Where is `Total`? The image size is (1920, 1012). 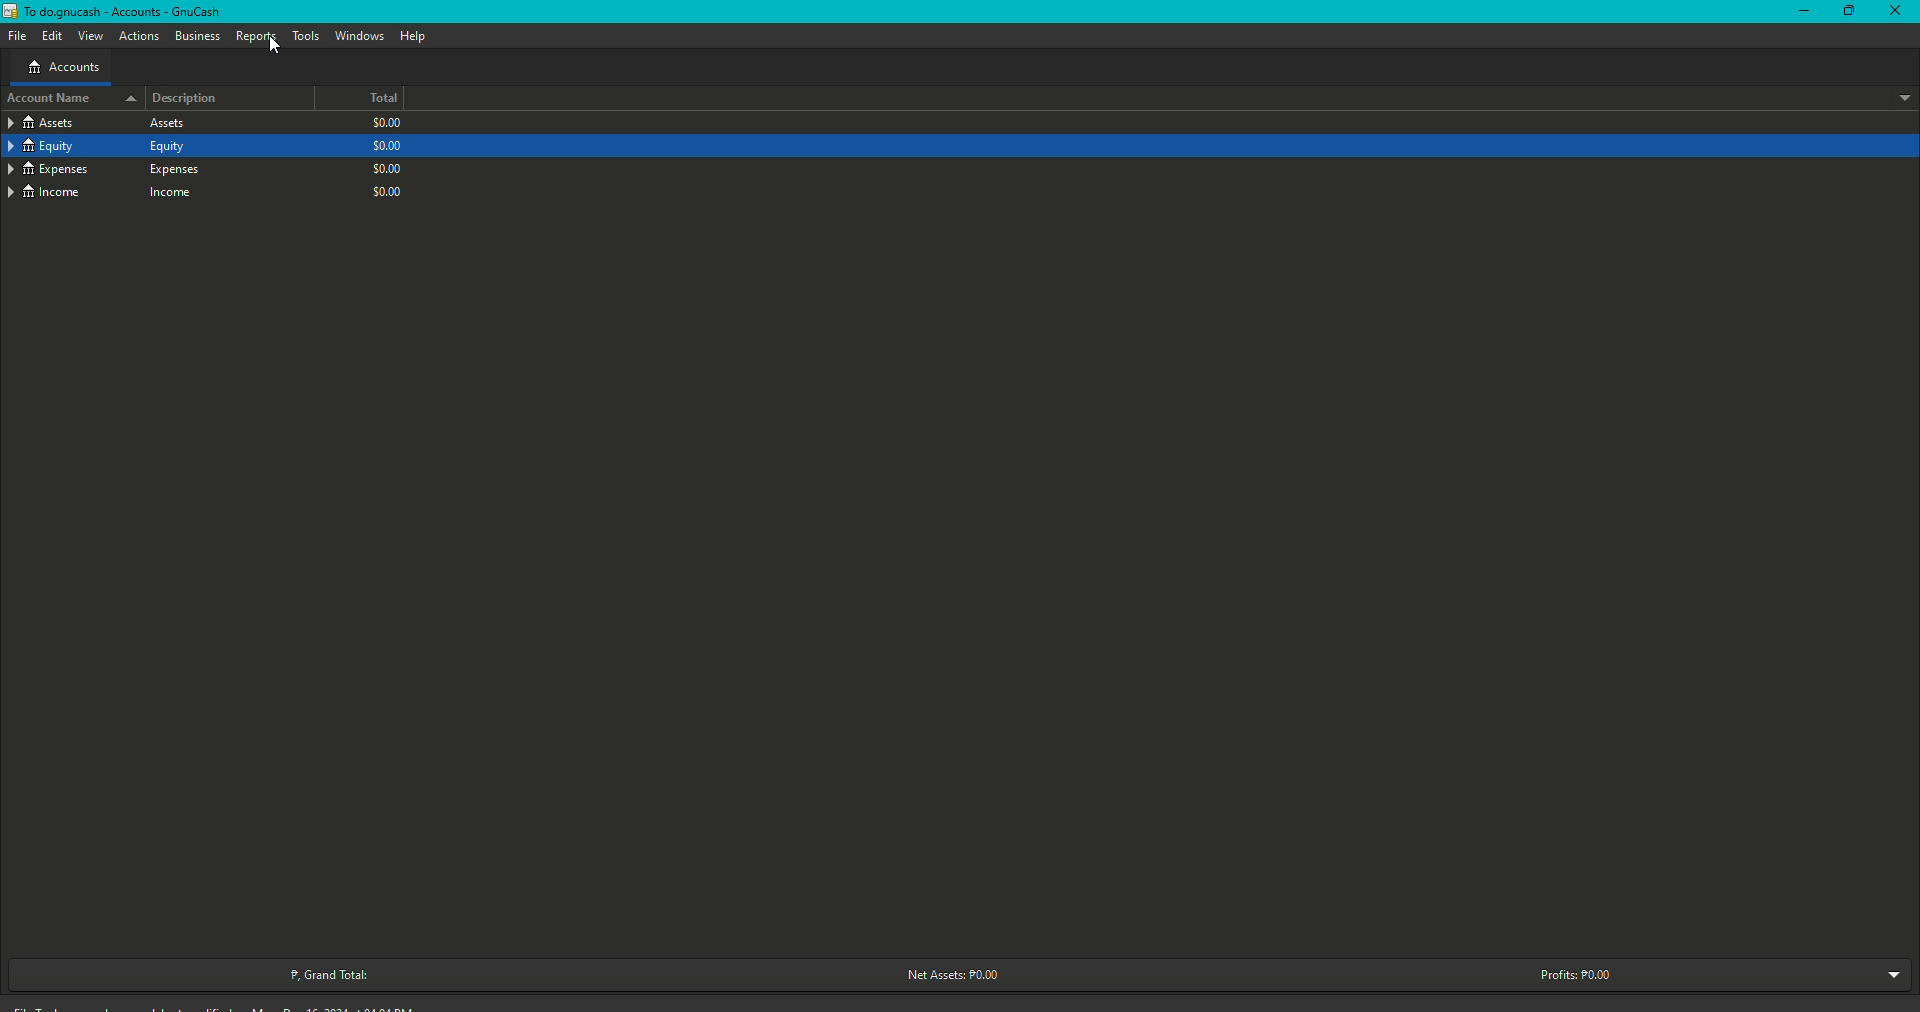
Total is located at coordinates (374, 98).